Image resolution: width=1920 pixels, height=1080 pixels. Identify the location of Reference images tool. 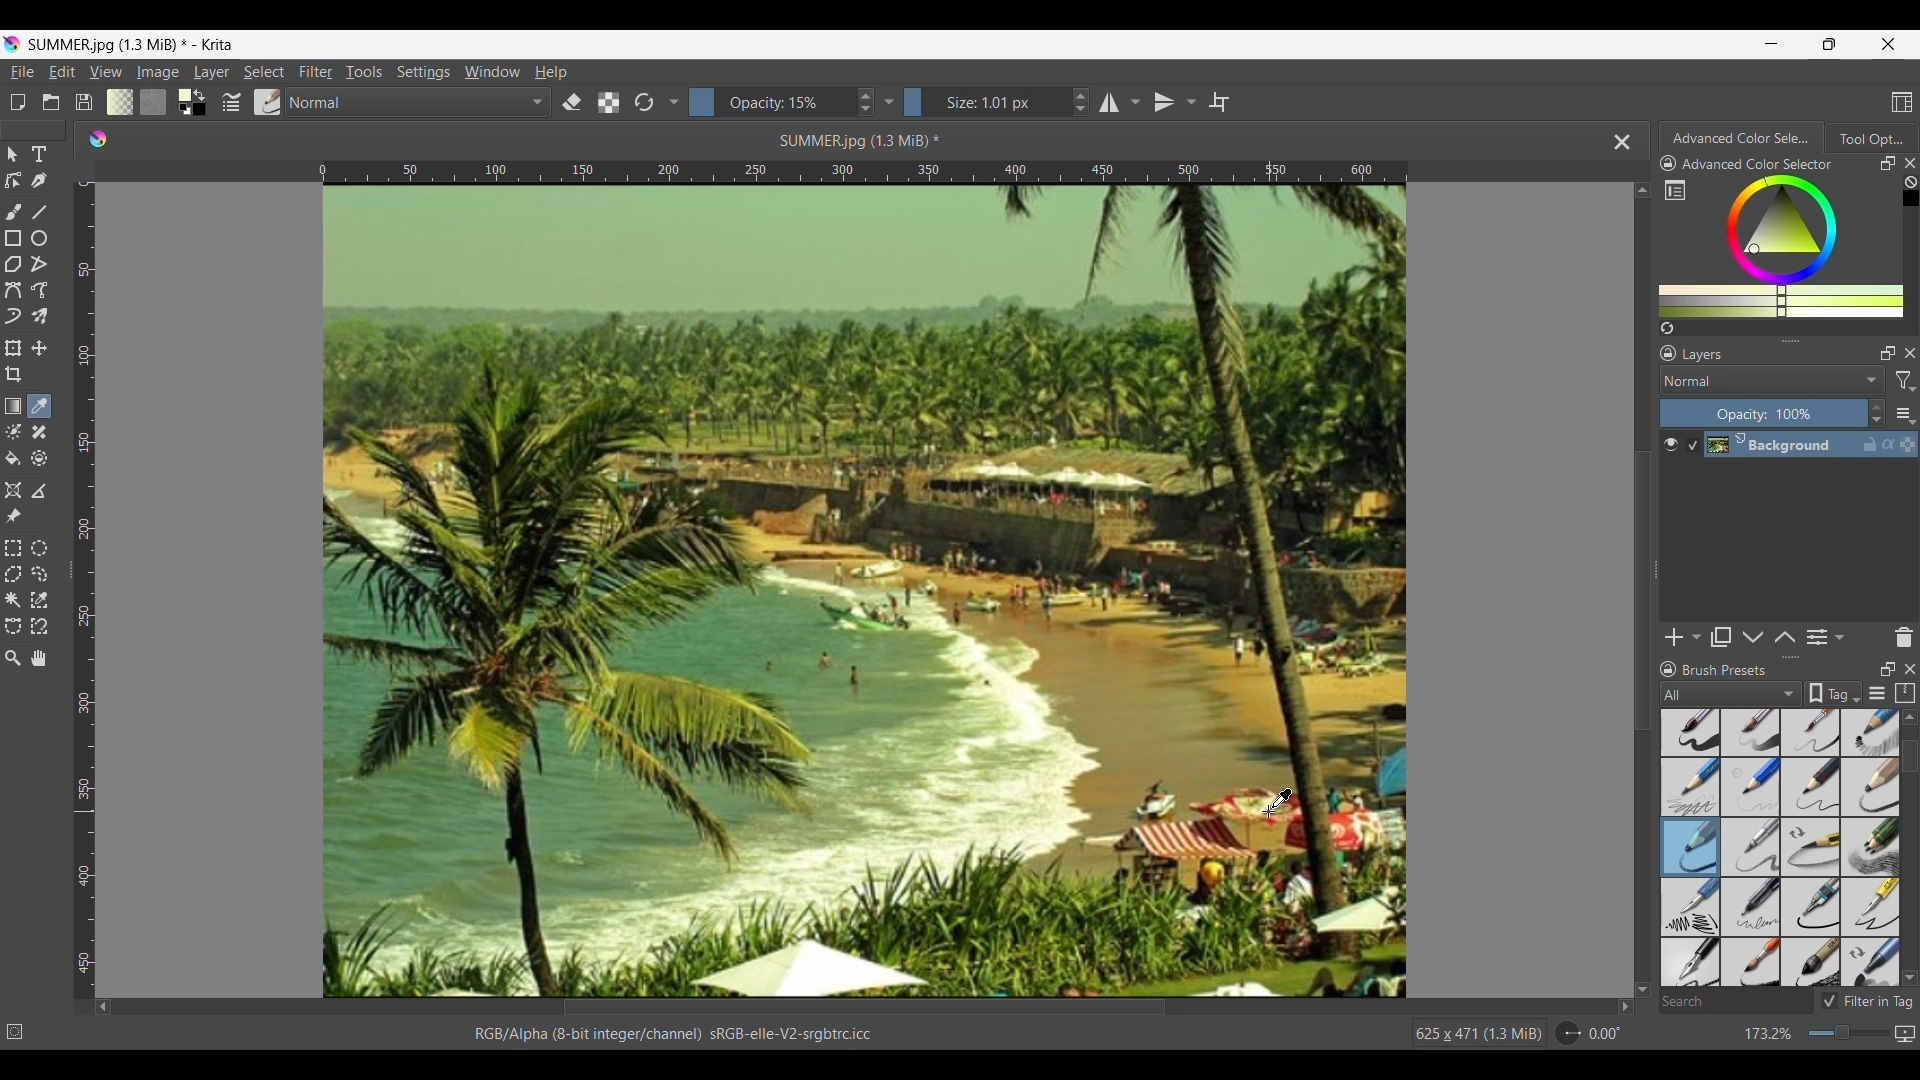
(12, 517).